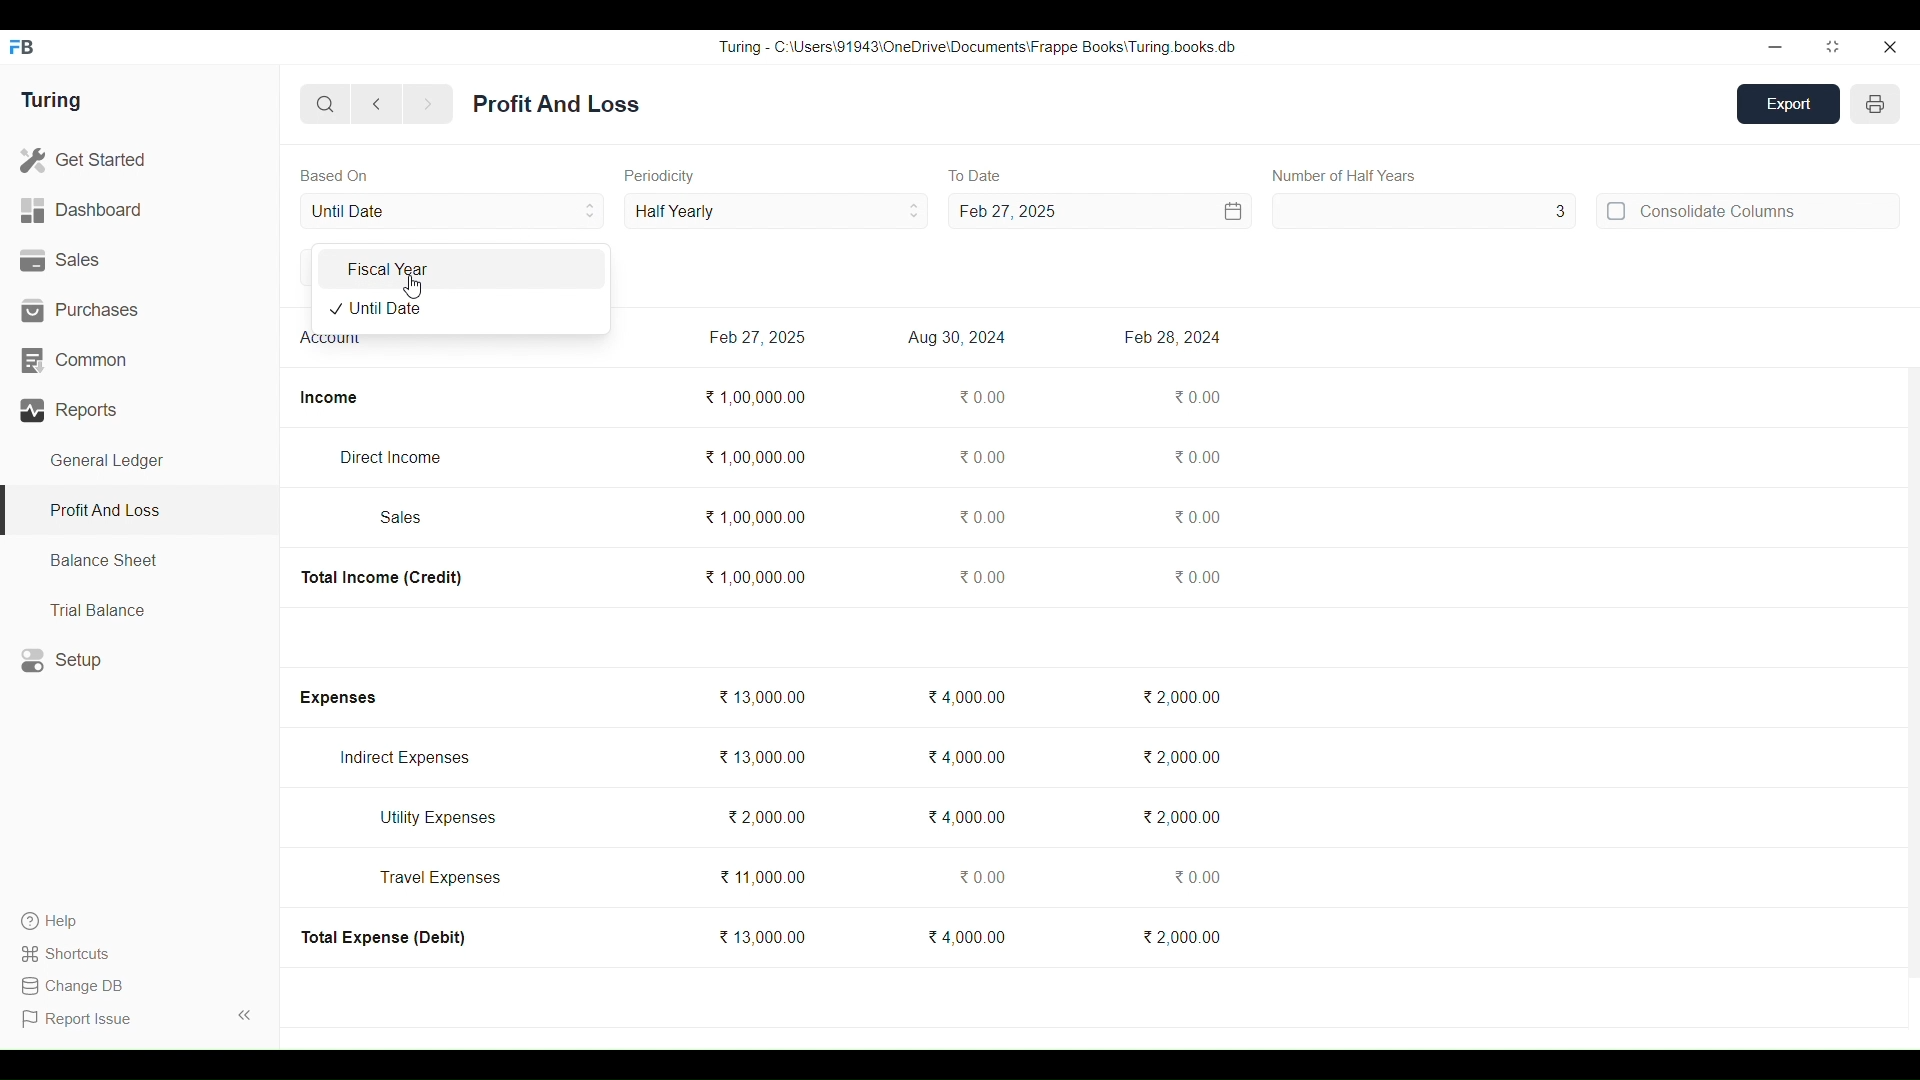  I want to click on 0.00, so click(1198, 396).